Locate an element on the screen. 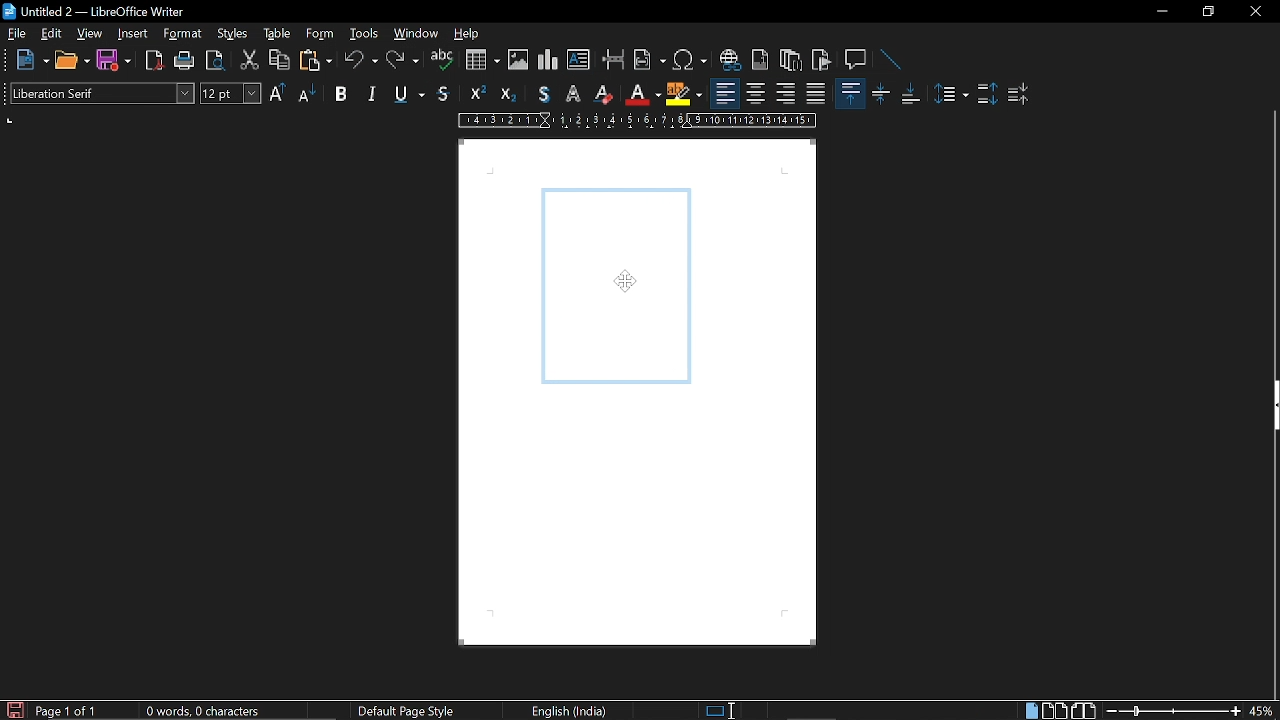 Image resolution: width=1280 pixels, height=720 pixels. styles is located at coordinates (234, 36).